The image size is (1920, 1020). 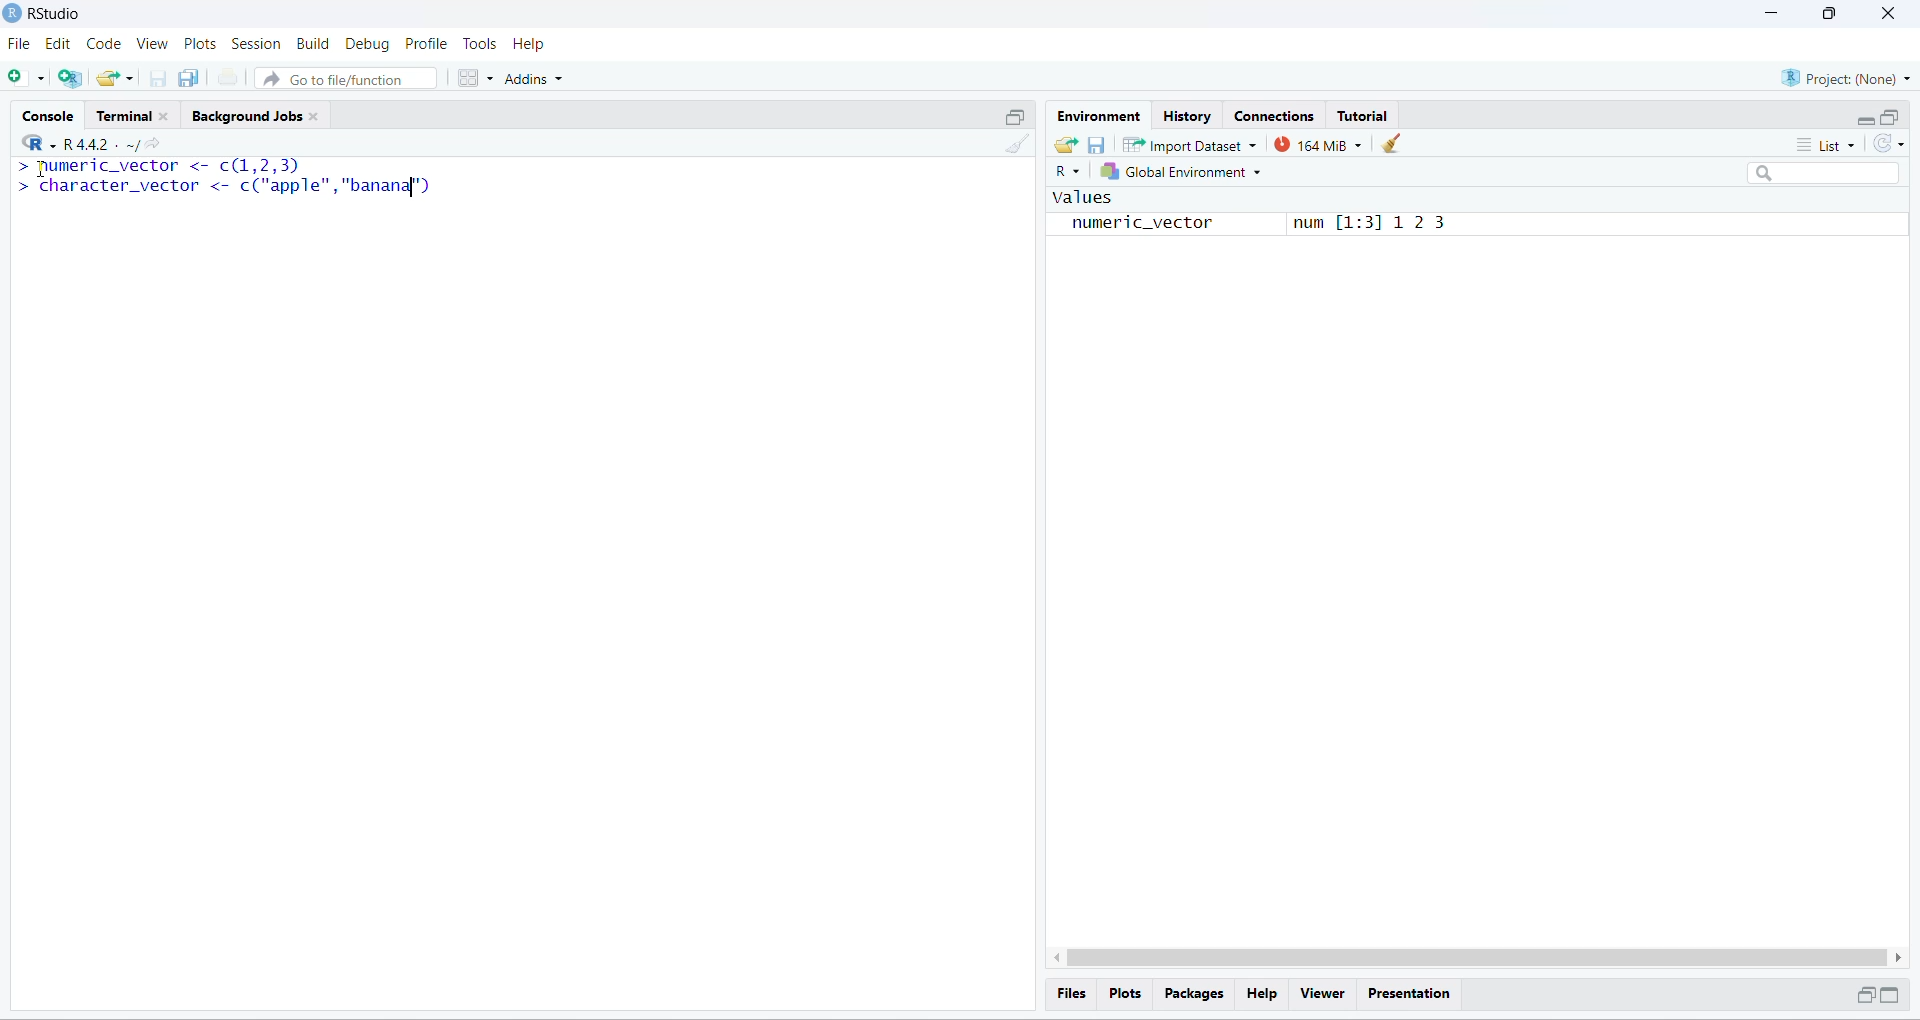 I want to click on Import Dataset, so click(x=1188, y=145).